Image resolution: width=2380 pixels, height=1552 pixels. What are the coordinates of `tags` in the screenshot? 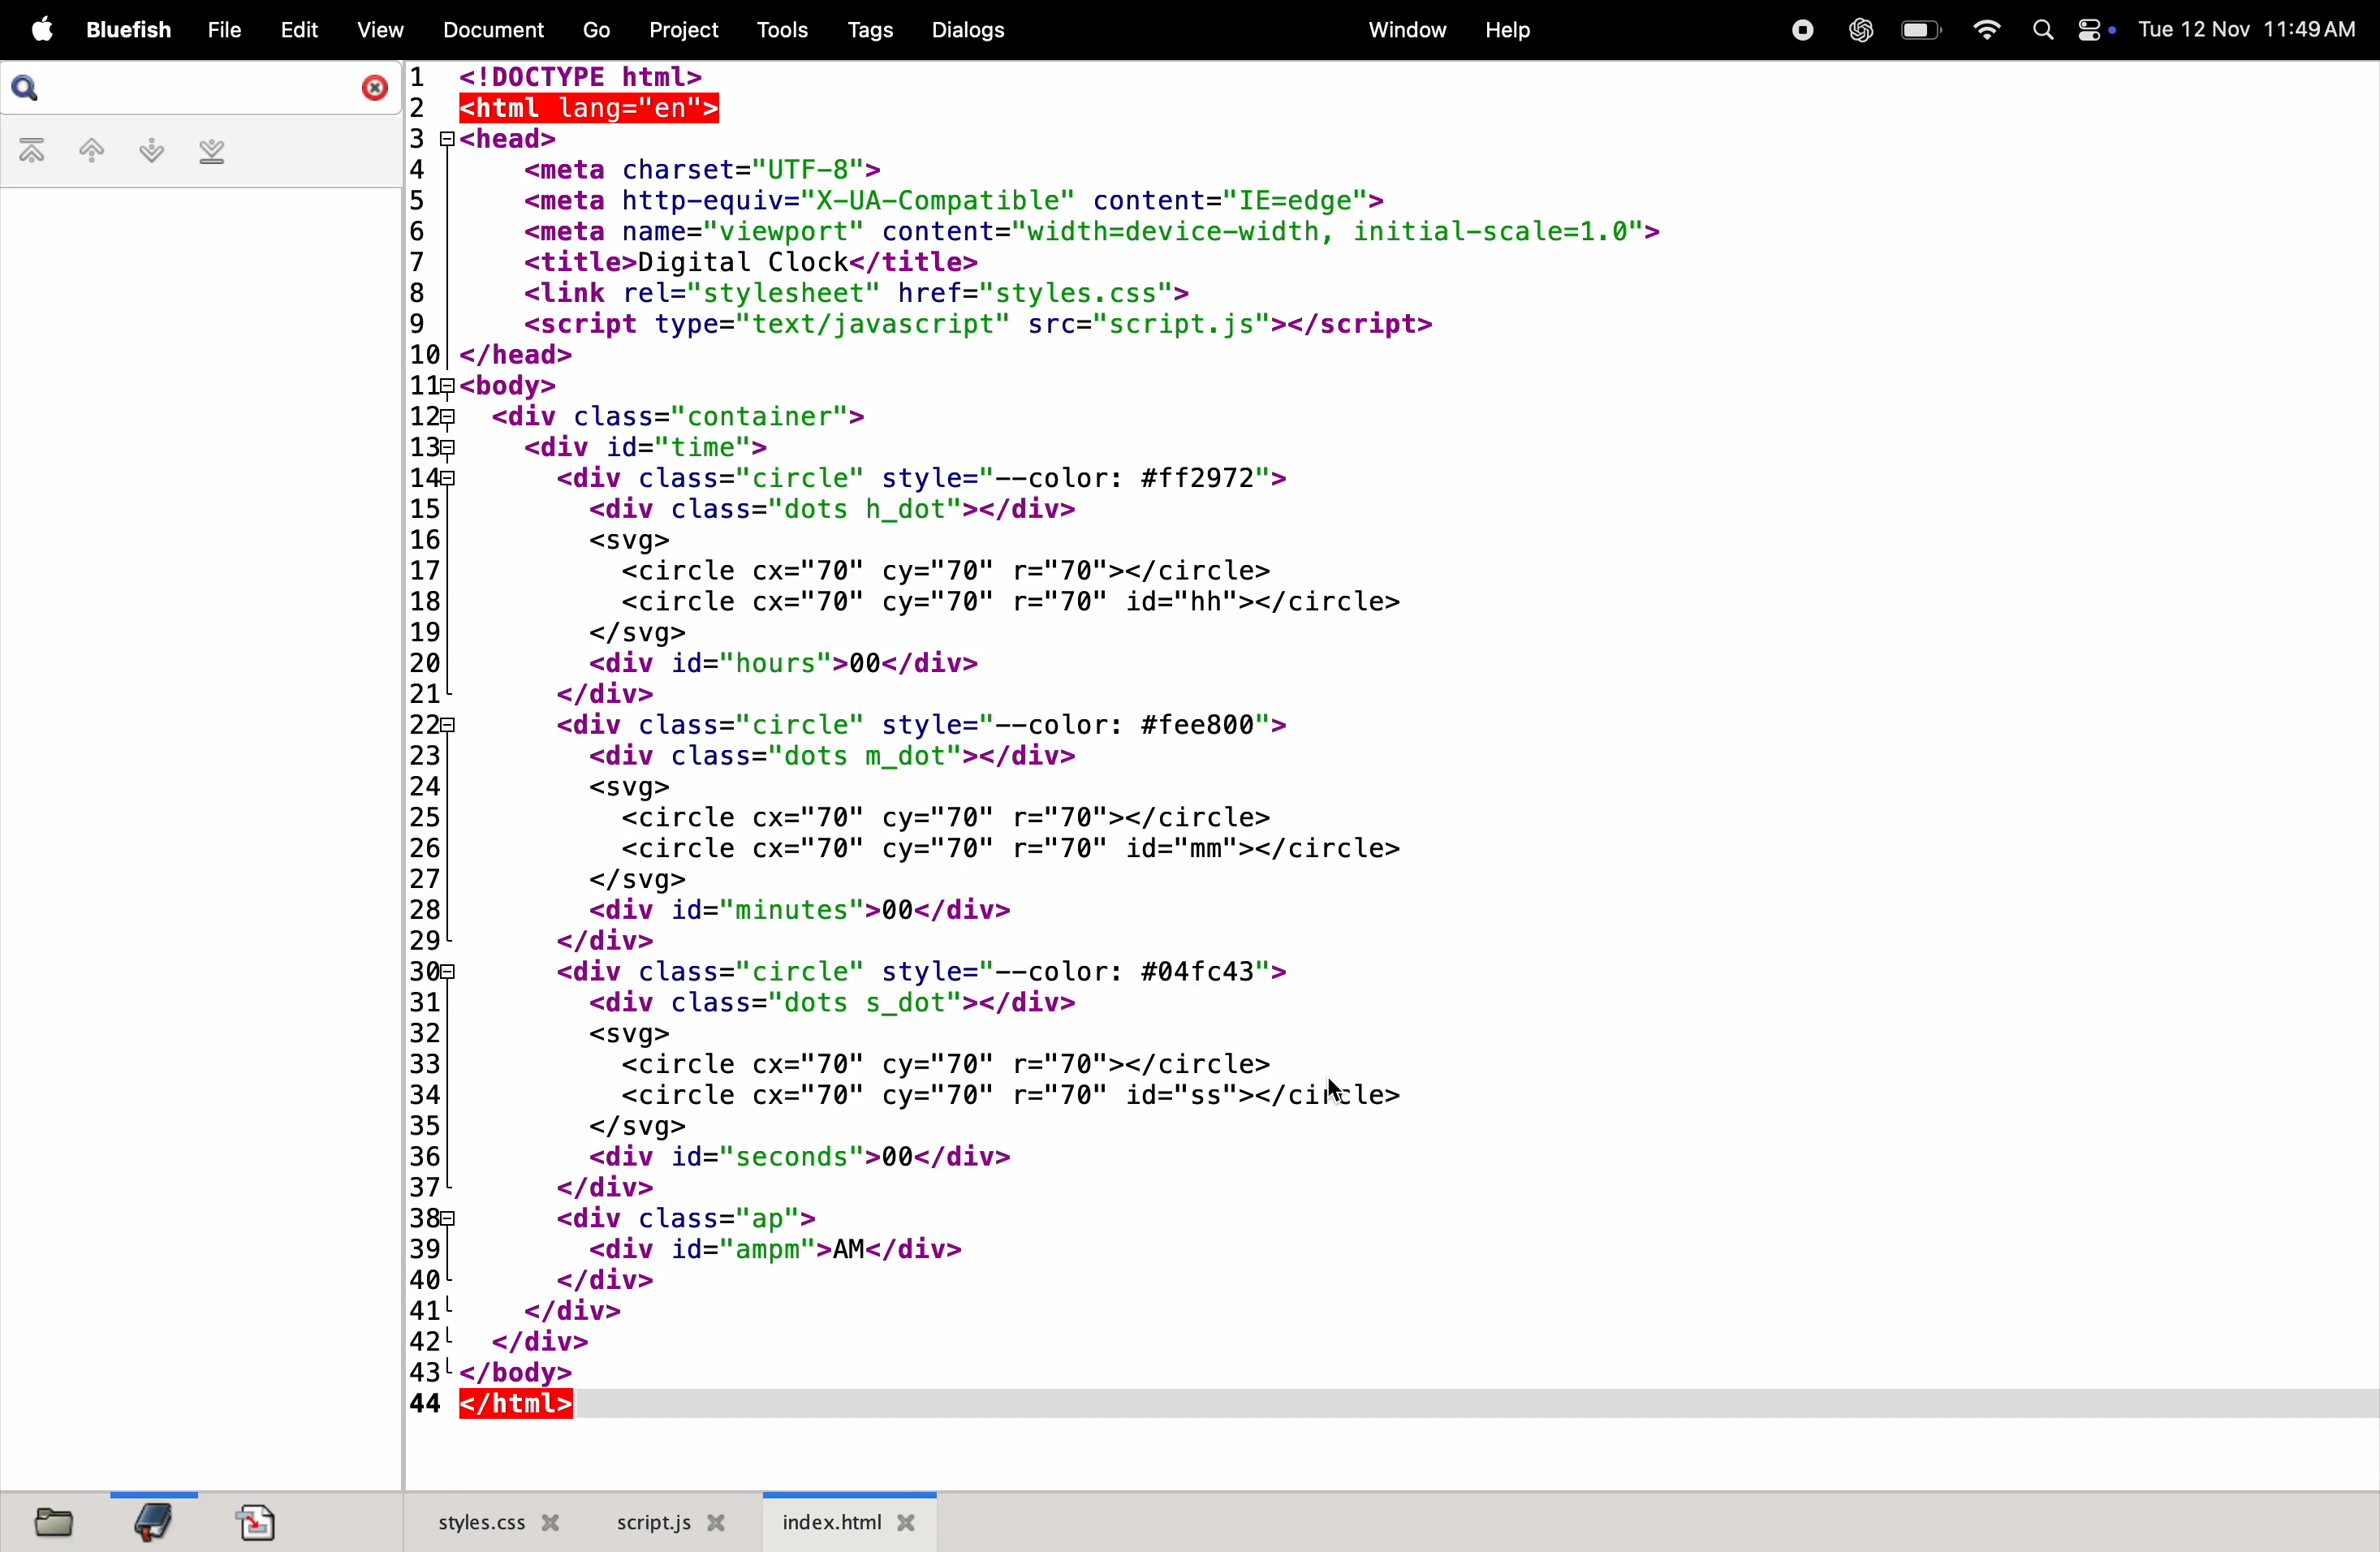 It's located at (875, 29).